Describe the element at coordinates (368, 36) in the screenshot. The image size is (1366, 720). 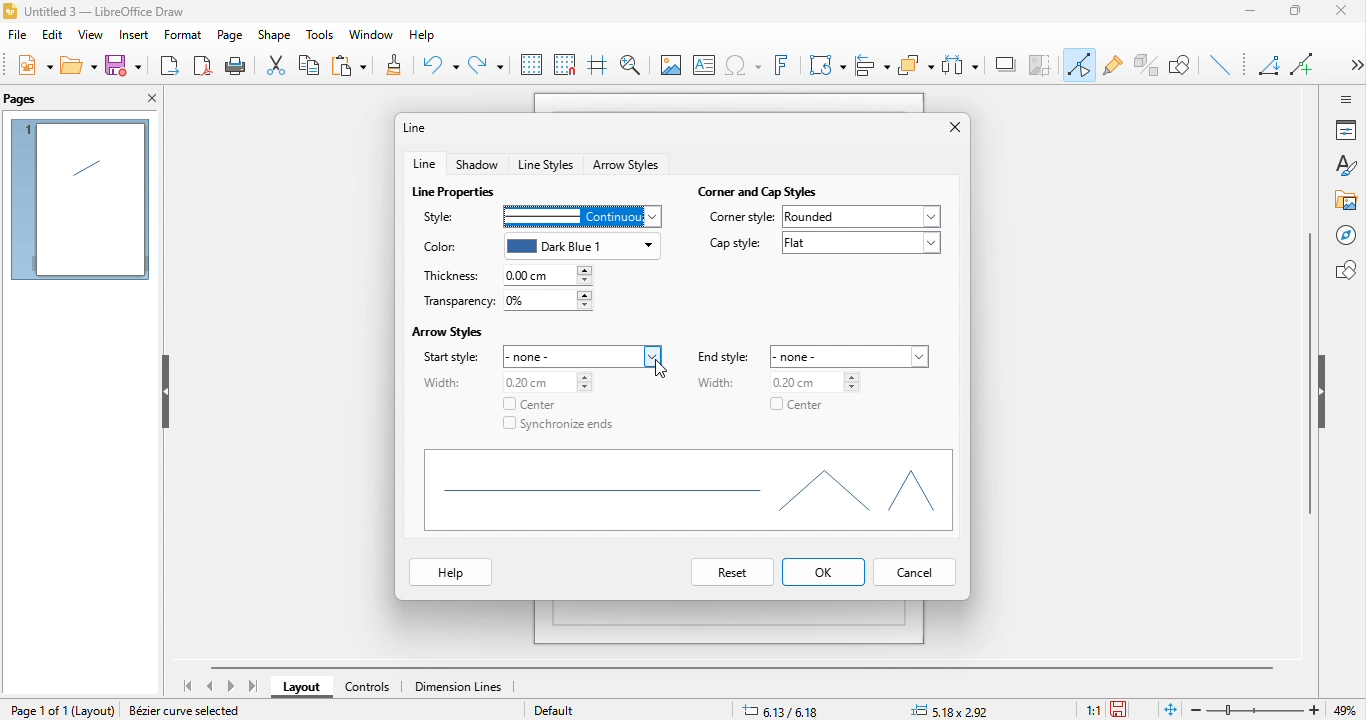
I see `window` at that location.